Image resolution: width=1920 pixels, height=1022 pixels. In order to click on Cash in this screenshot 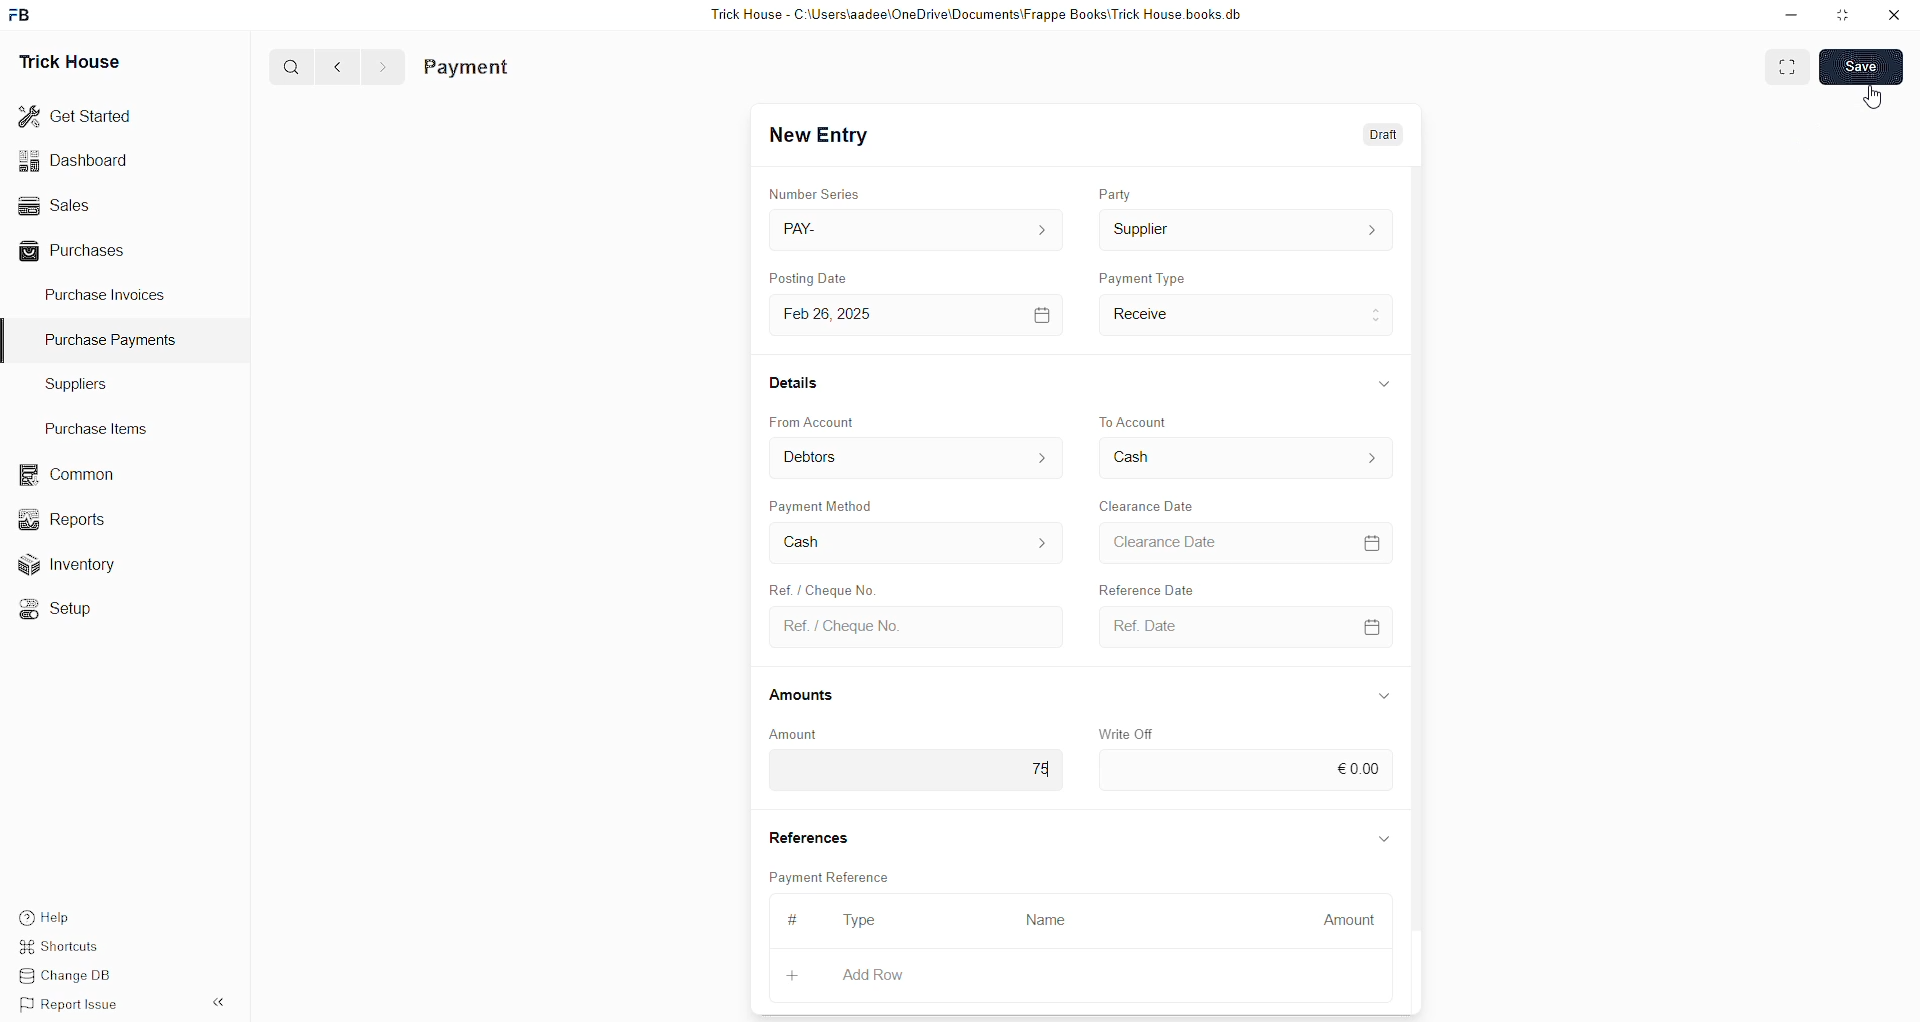, I will do `click(913, 545)`.